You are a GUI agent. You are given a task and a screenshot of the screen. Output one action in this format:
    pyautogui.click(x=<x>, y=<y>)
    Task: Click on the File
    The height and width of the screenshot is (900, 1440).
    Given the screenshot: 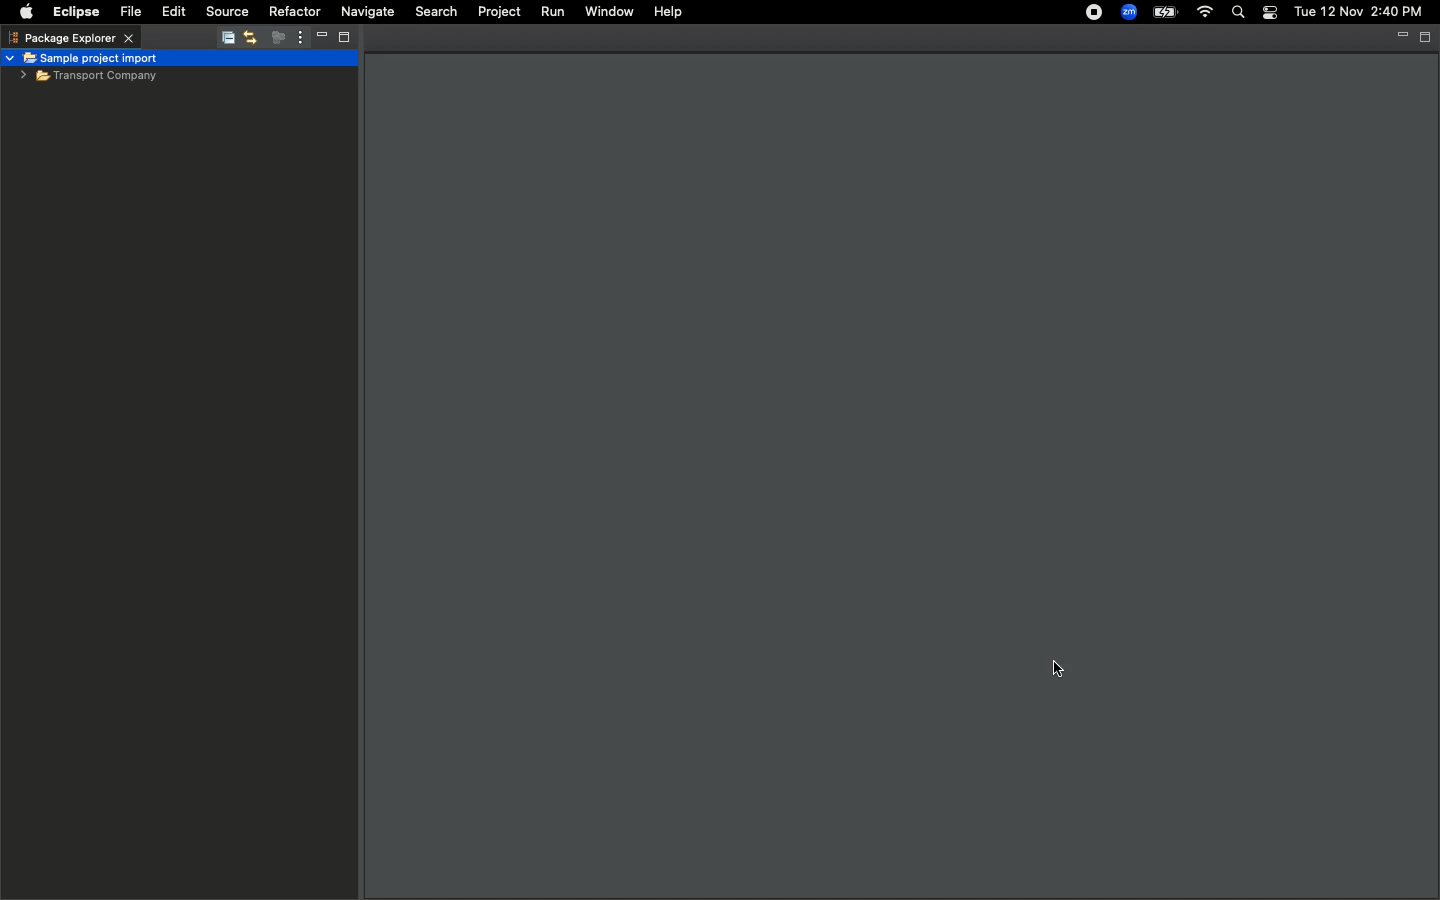 What is the action you would take?
    pyautogui.click(x=133, y=12)
    